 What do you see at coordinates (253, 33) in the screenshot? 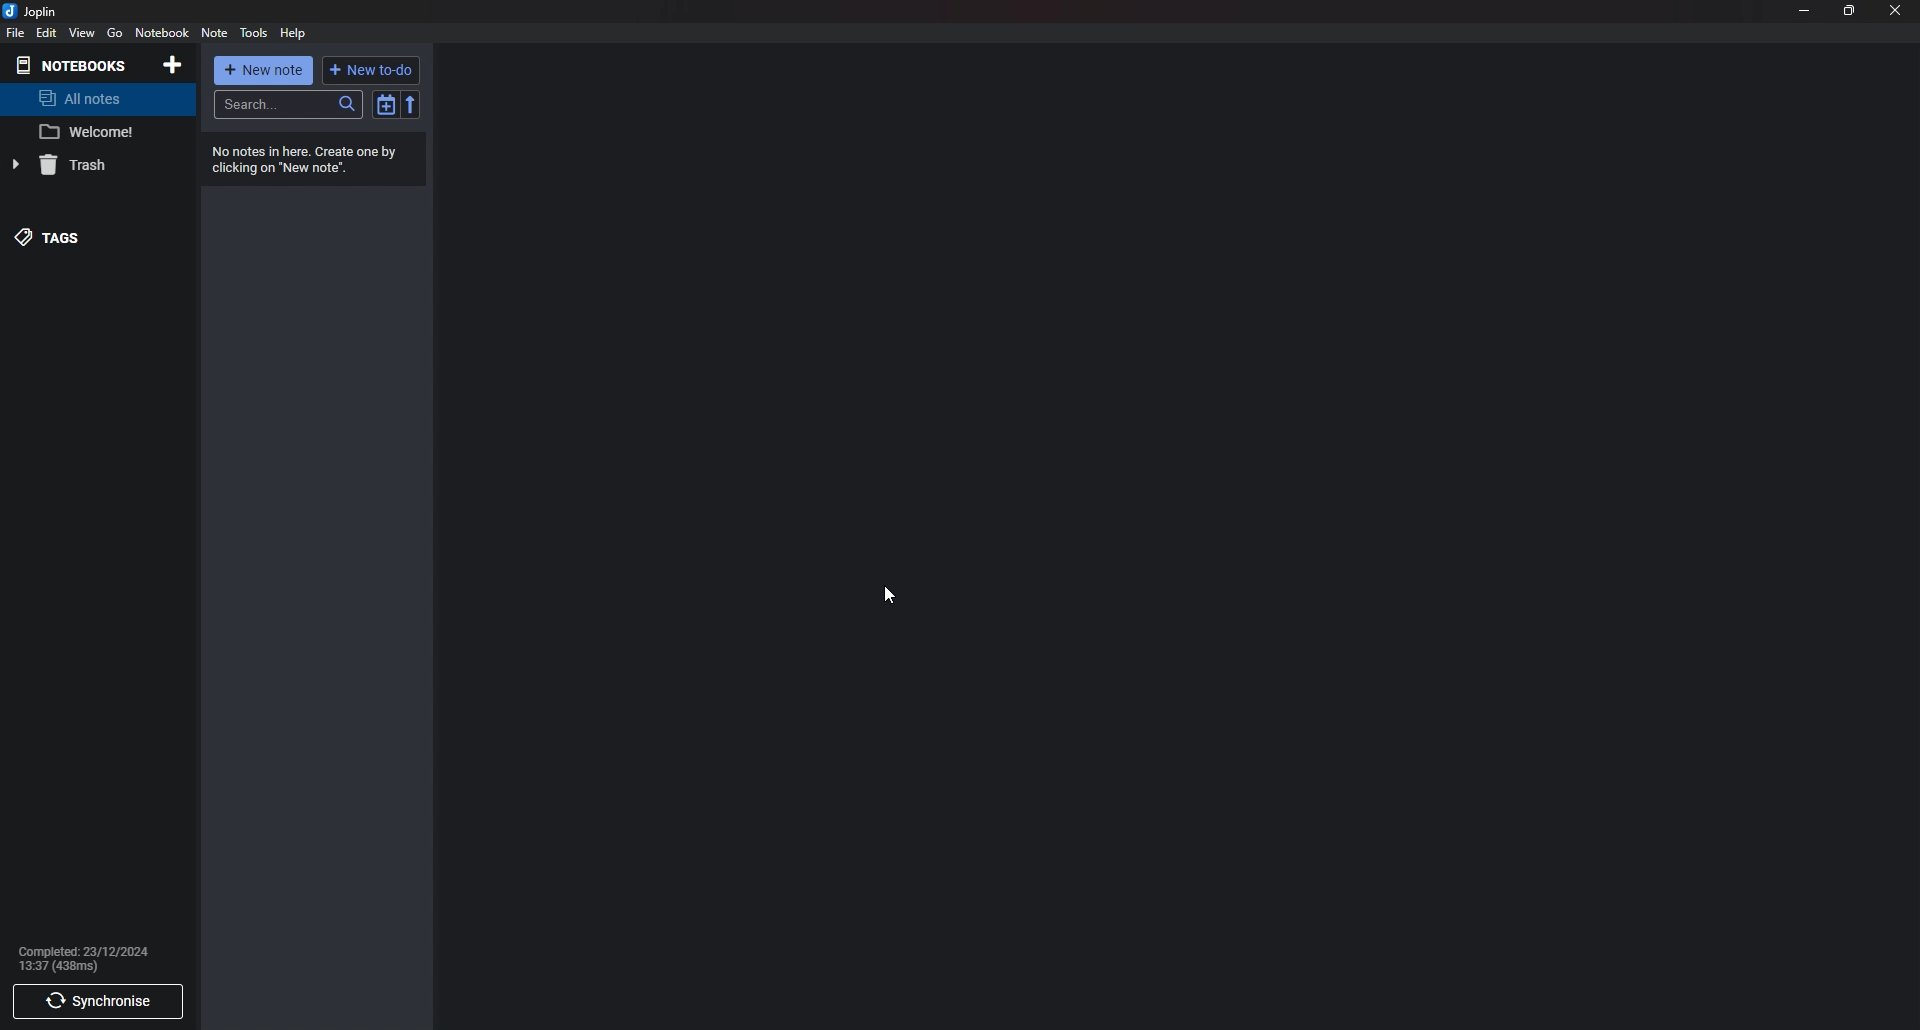
I see `Tools` at bounding box center [253, 33].